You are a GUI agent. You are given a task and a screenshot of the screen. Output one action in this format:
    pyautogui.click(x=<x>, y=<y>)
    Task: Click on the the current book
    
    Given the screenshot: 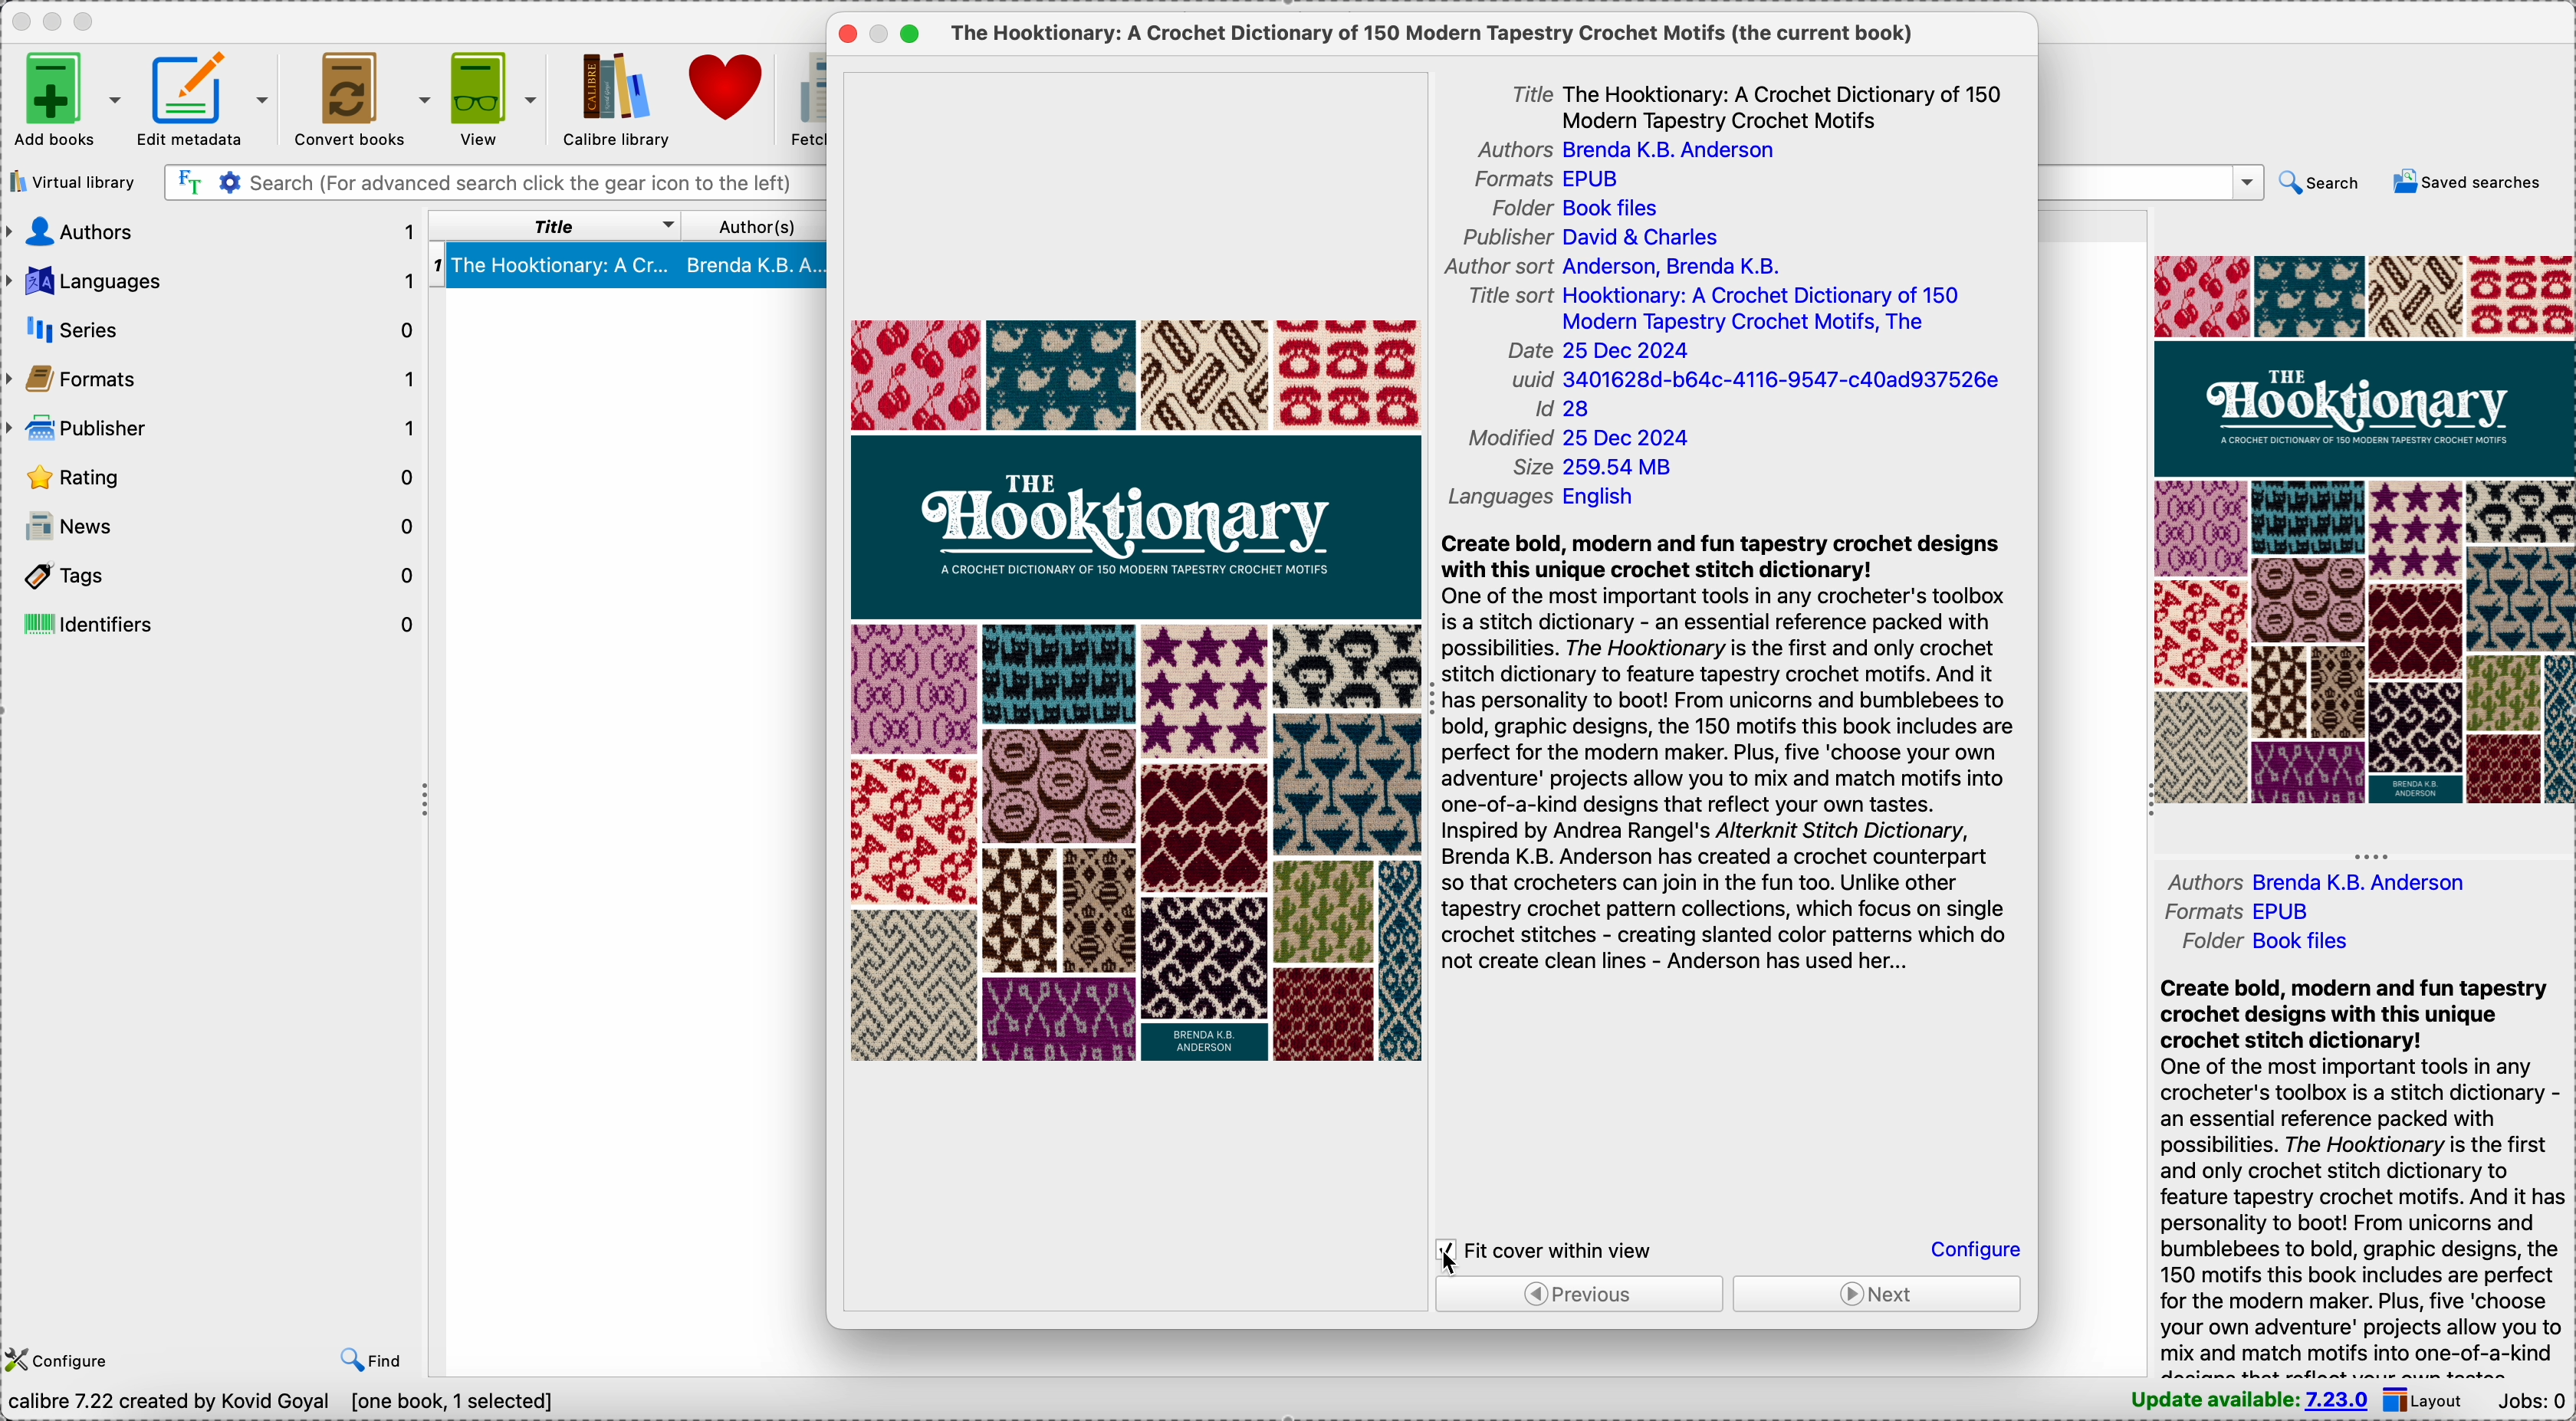 What is the action you would take?
    pyautogui.click(x=1433, y=34)
    